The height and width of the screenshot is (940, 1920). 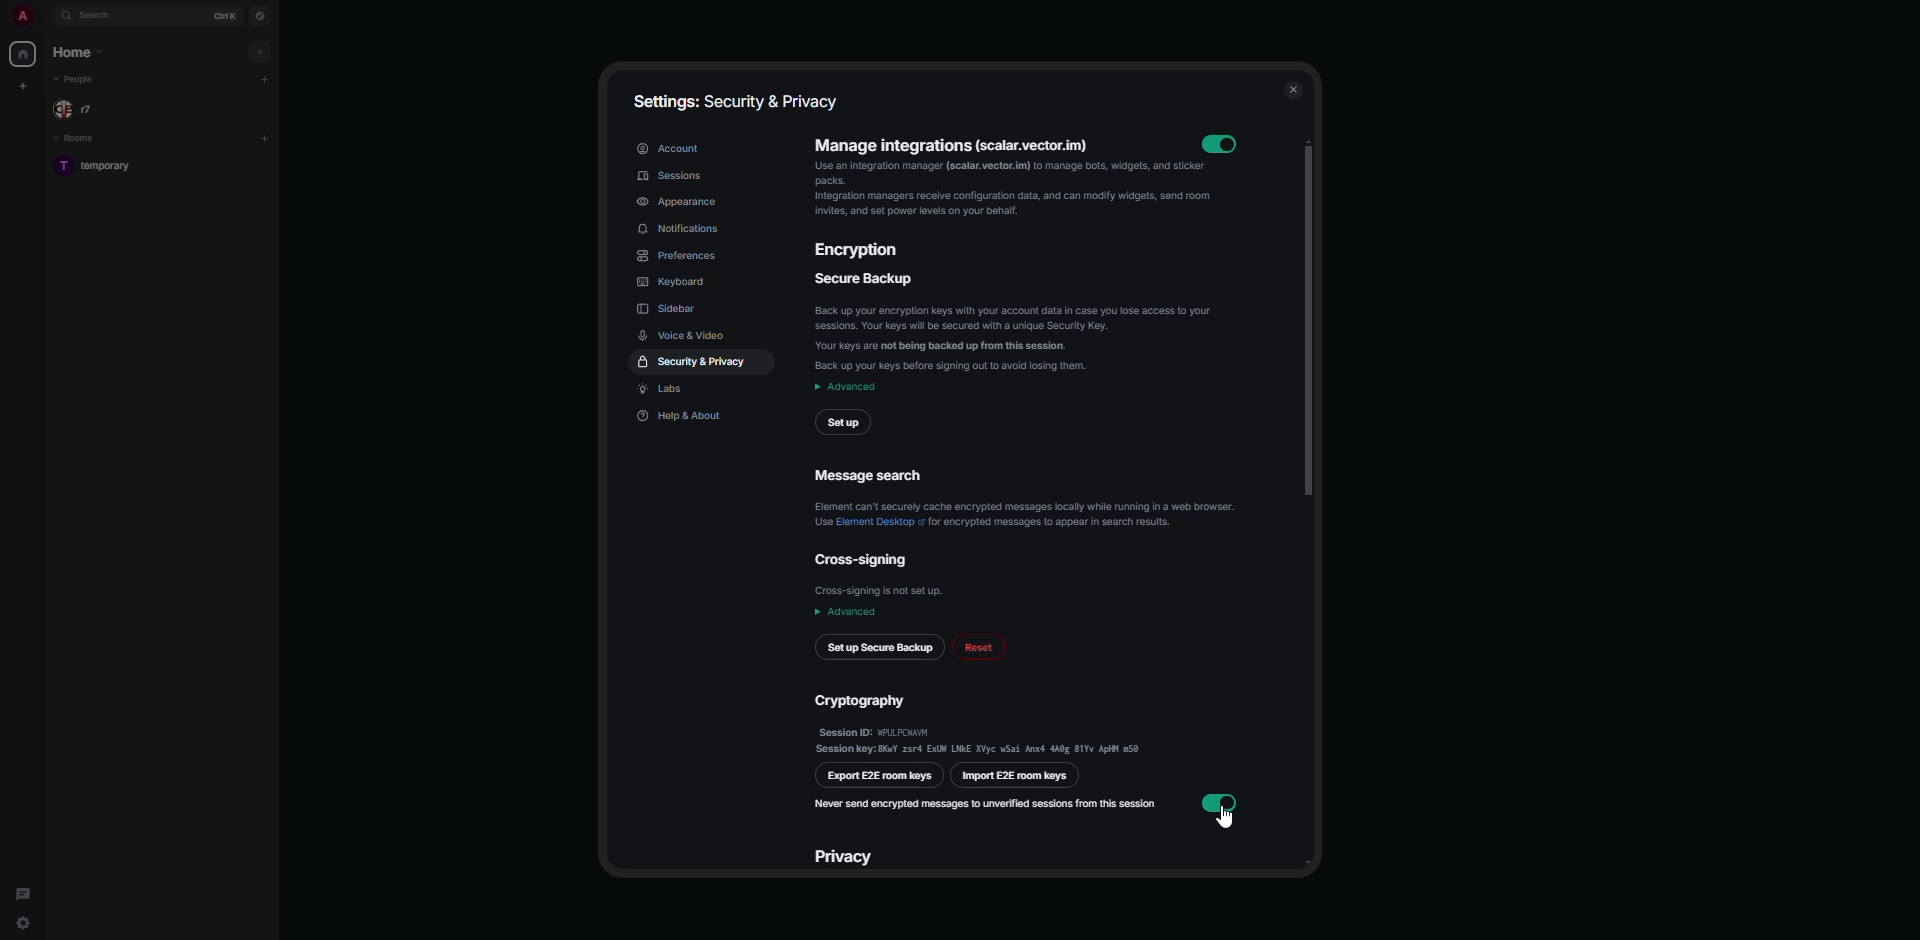 What do you see at coordinates (880, 775) in the screenshot?
I see `export e2e room keys` at bounding box center [880, 775].